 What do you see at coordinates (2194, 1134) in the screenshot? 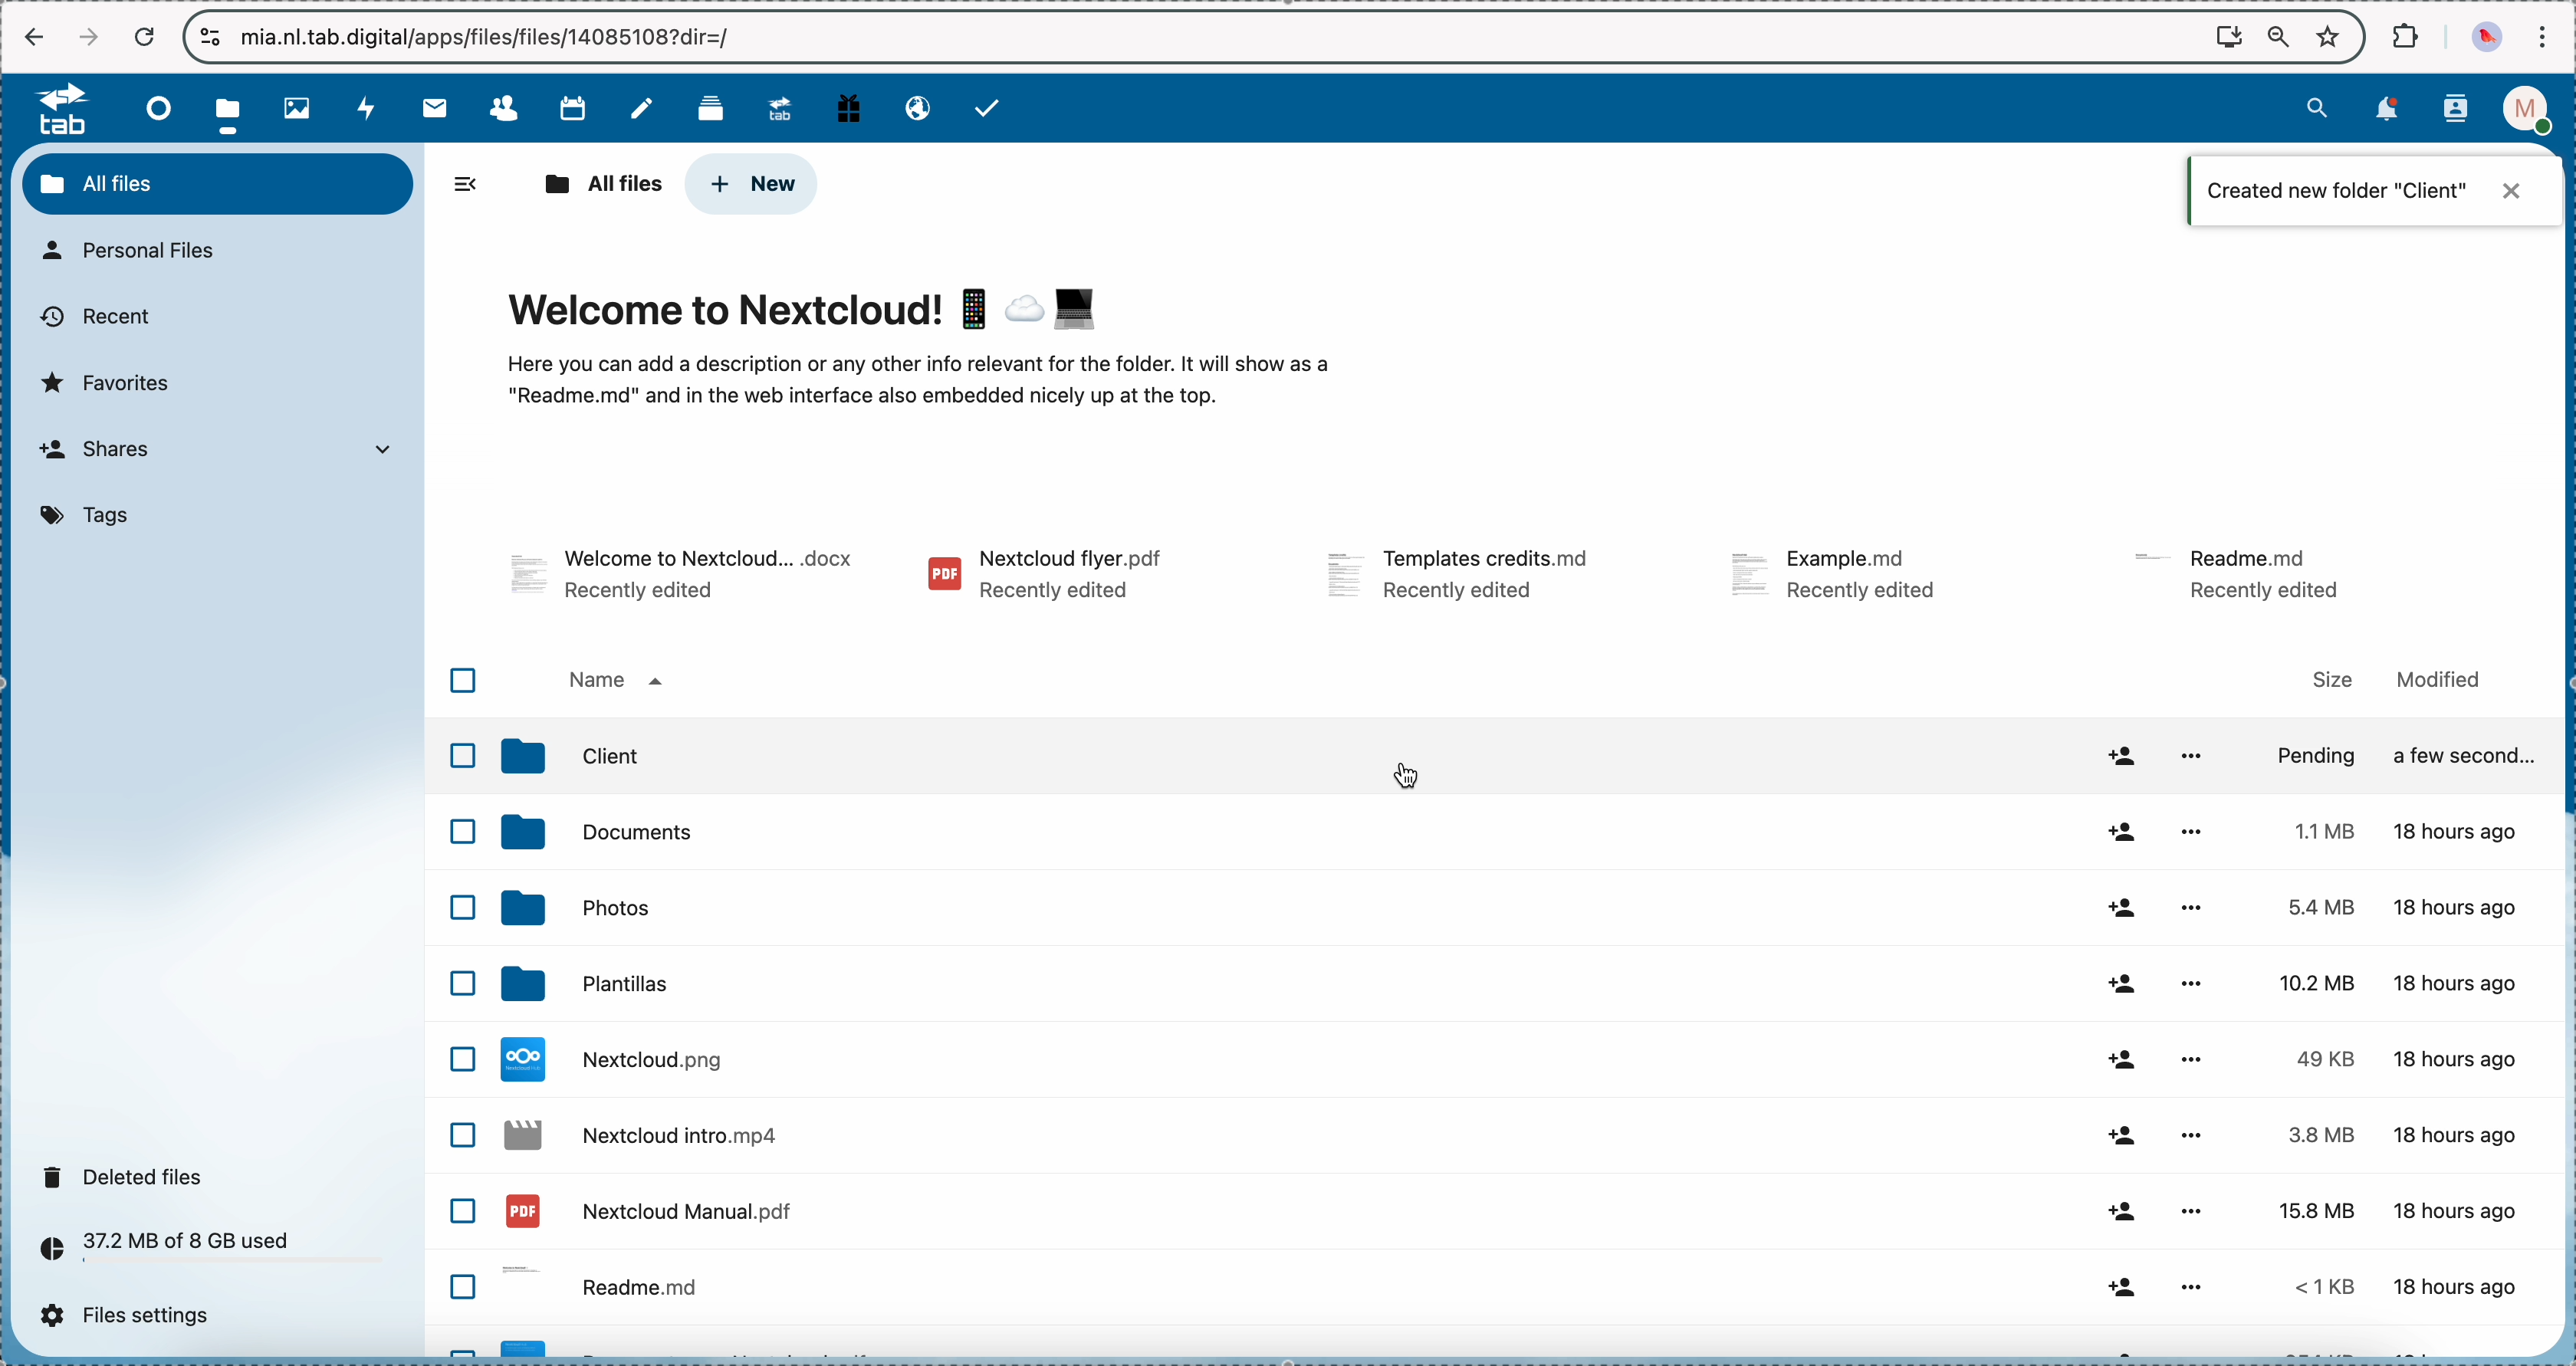
I see `more options` at bounding box center [2194, 1134].